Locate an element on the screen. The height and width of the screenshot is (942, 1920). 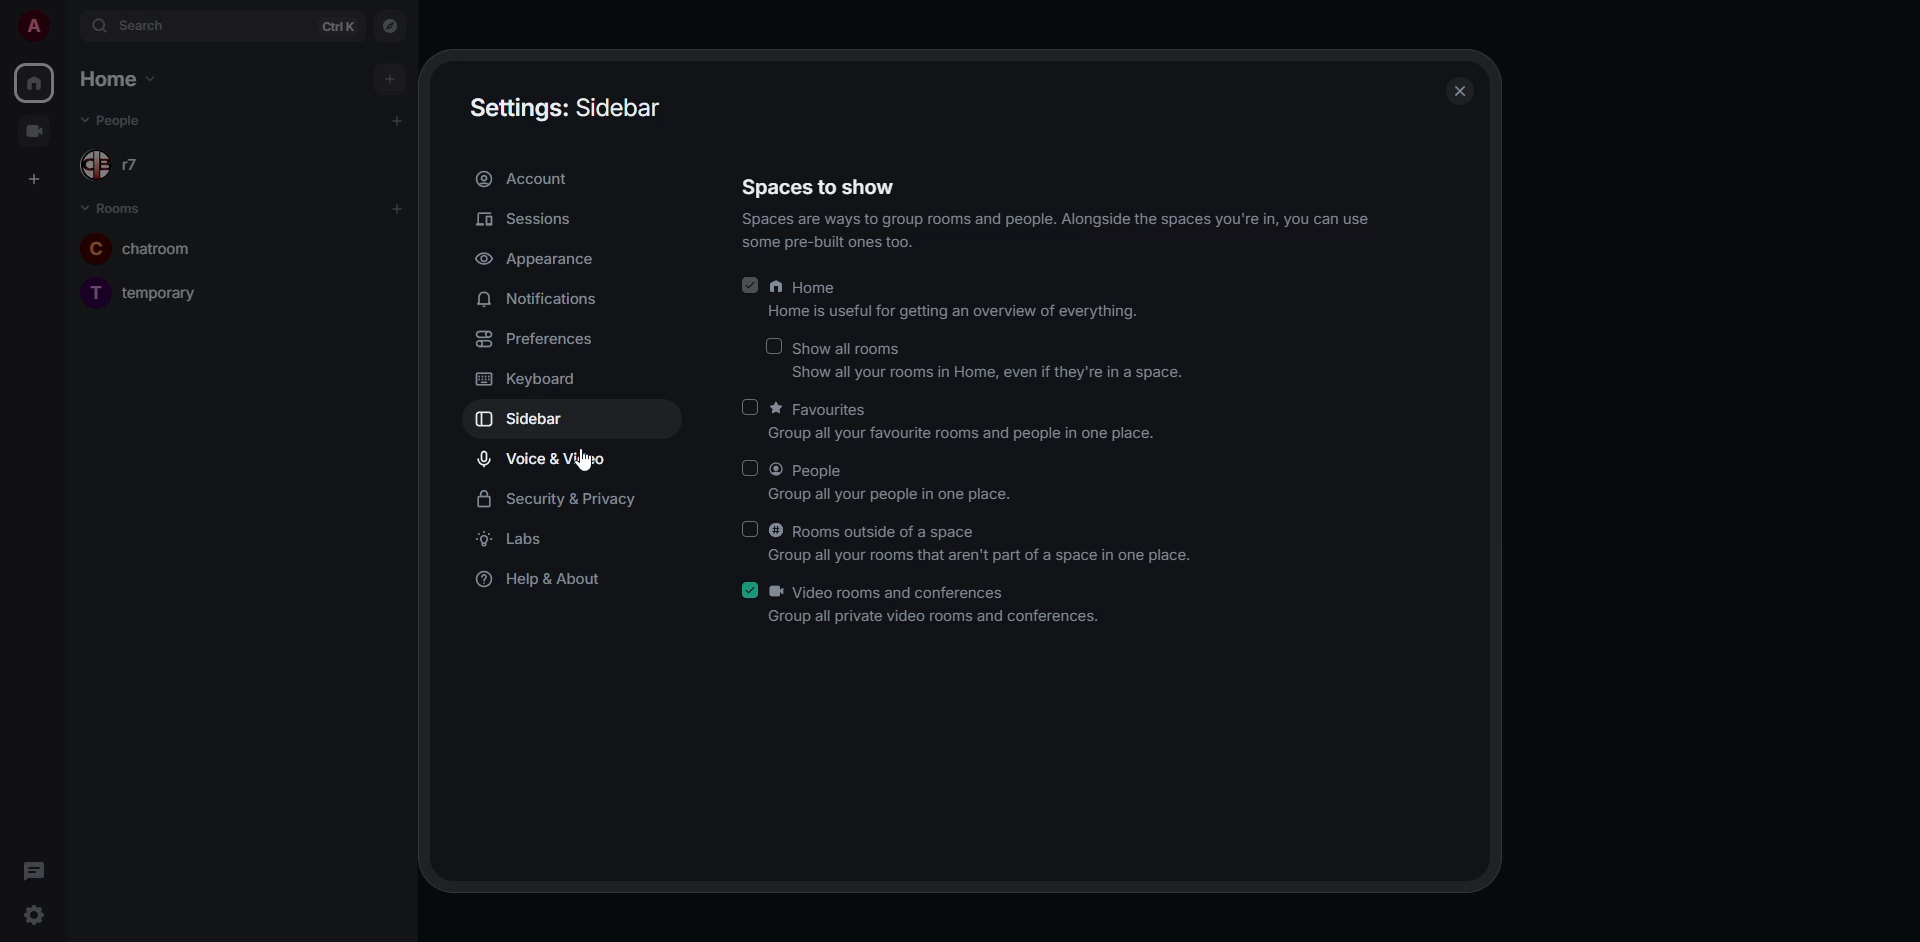
create space is located at coordinates (39, 178).